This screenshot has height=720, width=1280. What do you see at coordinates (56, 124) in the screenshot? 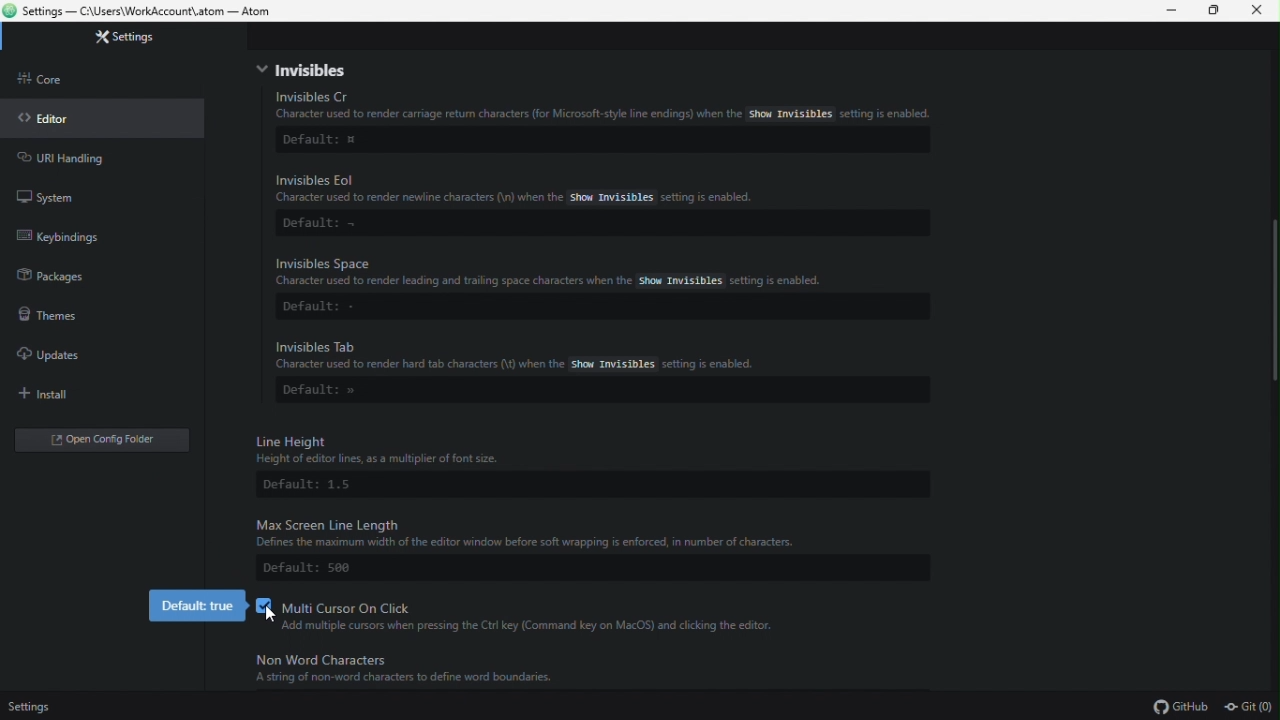
I see `Editor` at bounding box center [56, 124].